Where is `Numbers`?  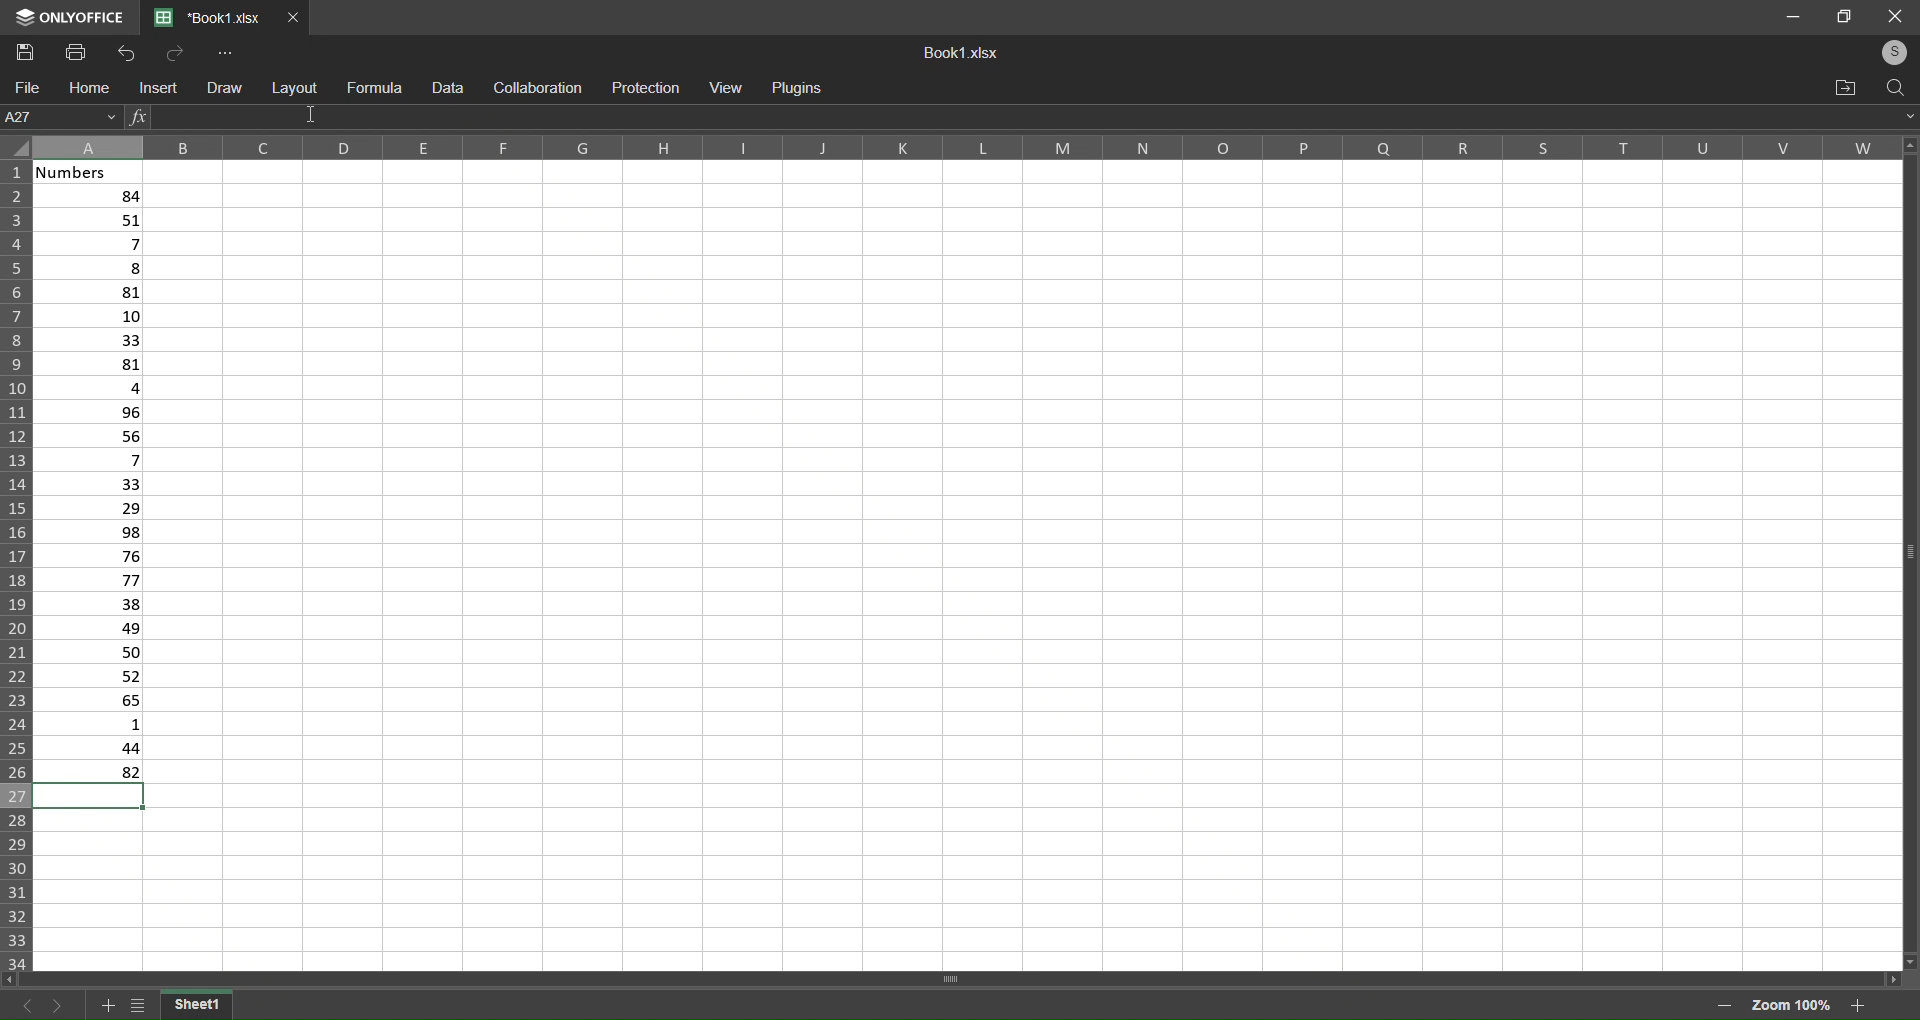 Numbers is located at coordinates (93, 171).